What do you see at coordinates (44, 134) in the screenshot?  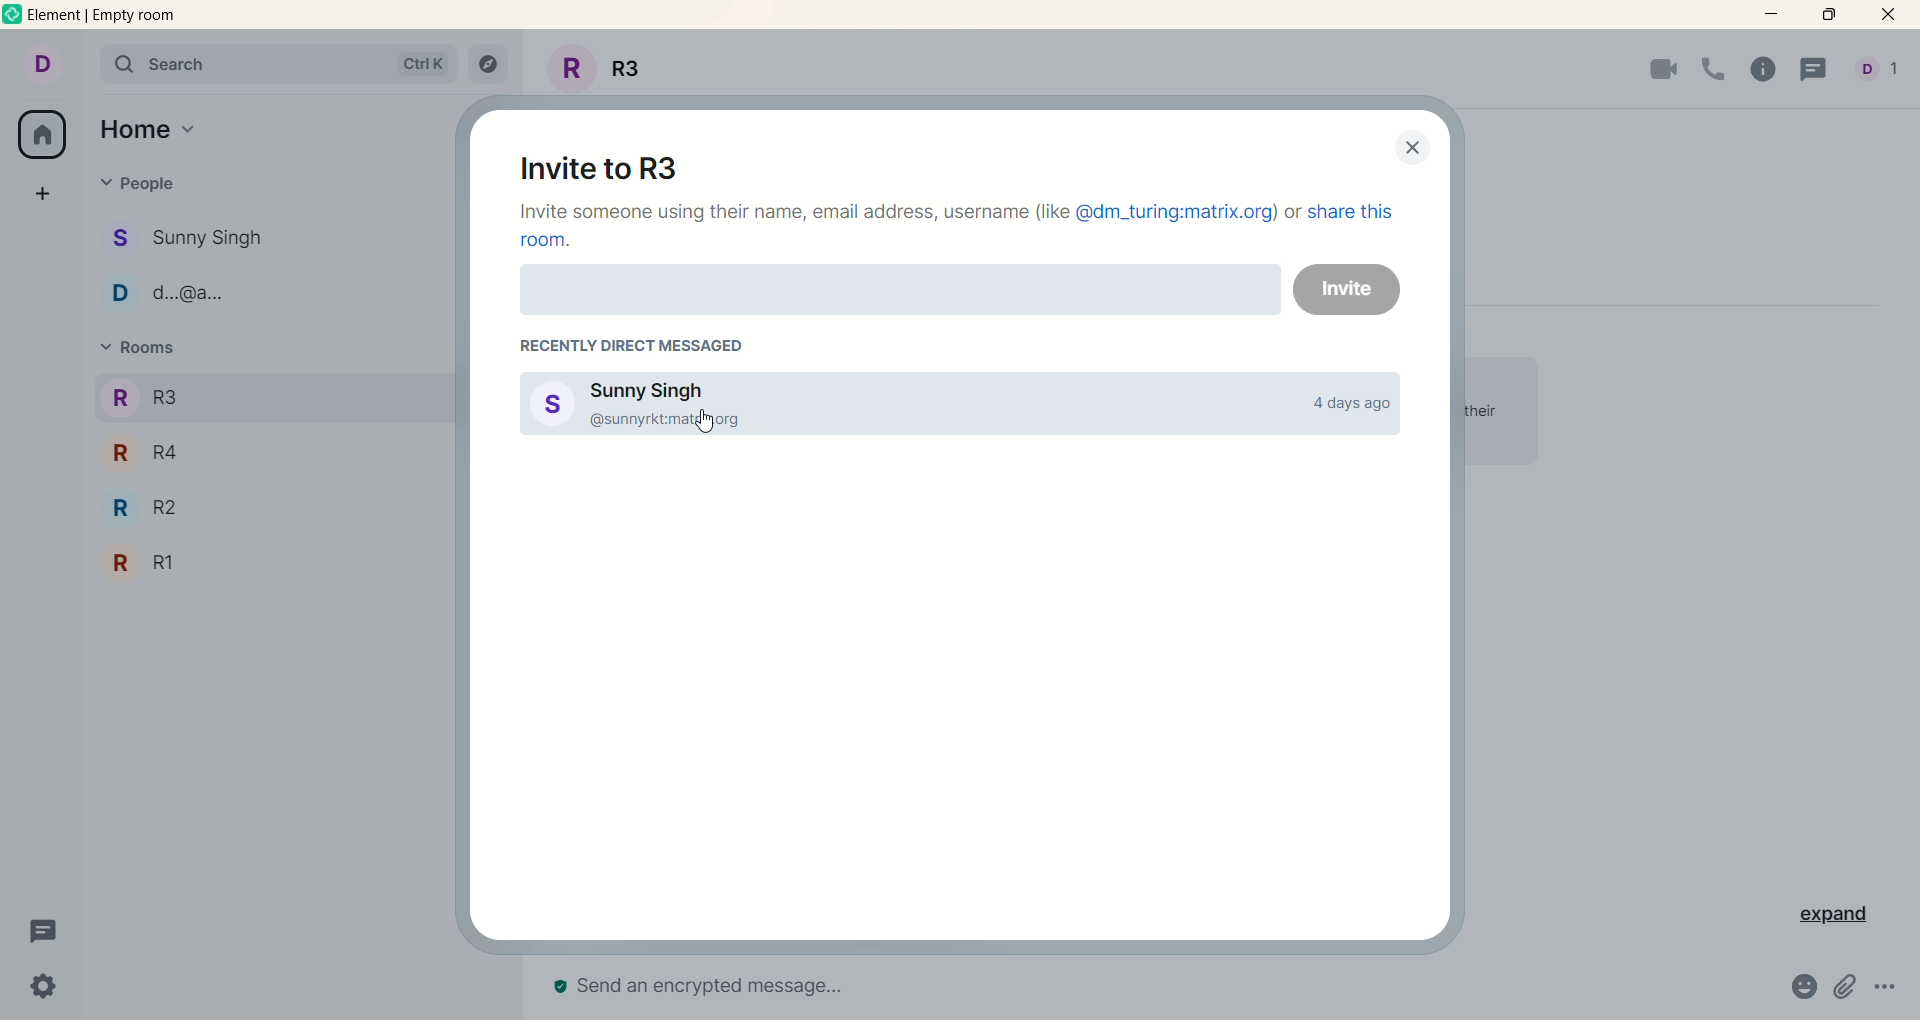 I see `all rooms` at bounding box center [44, 134].